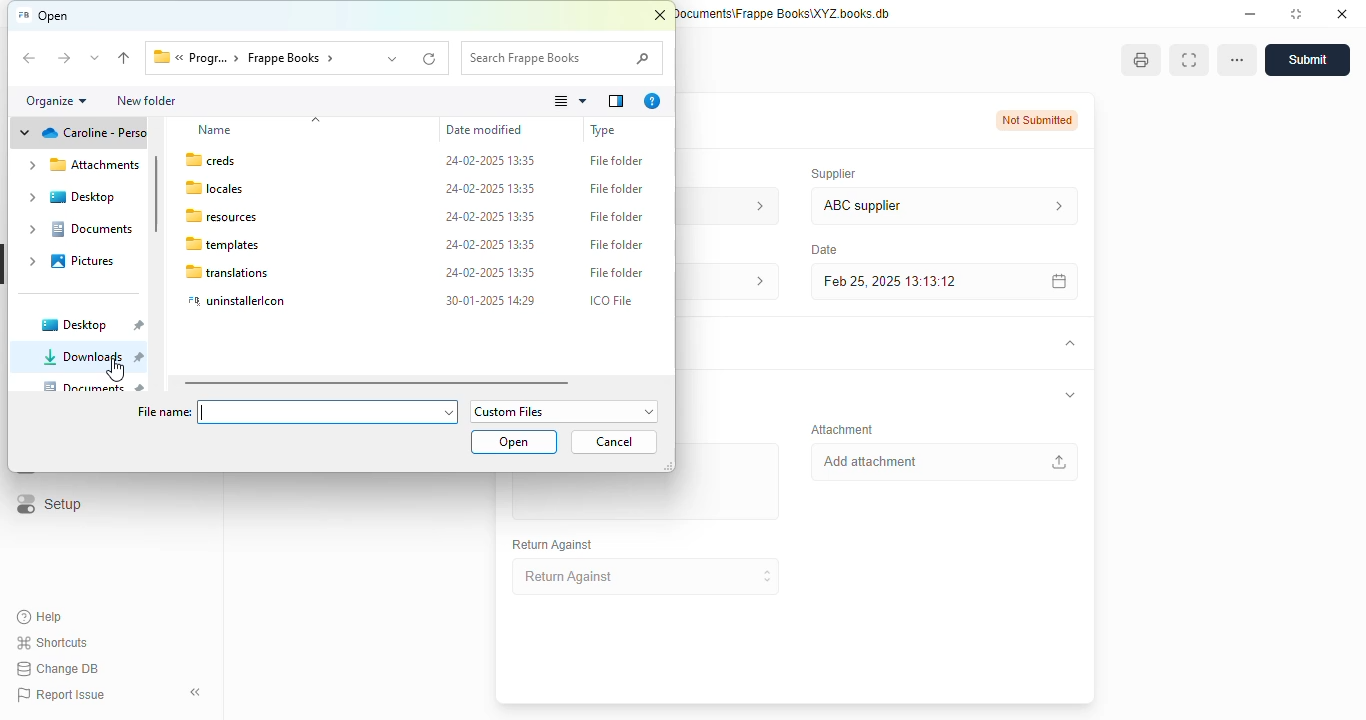  What do you see at coordinates (1055, 281) in the screenshot?
I see `calendar icon` at bounding box center [1055, 281].